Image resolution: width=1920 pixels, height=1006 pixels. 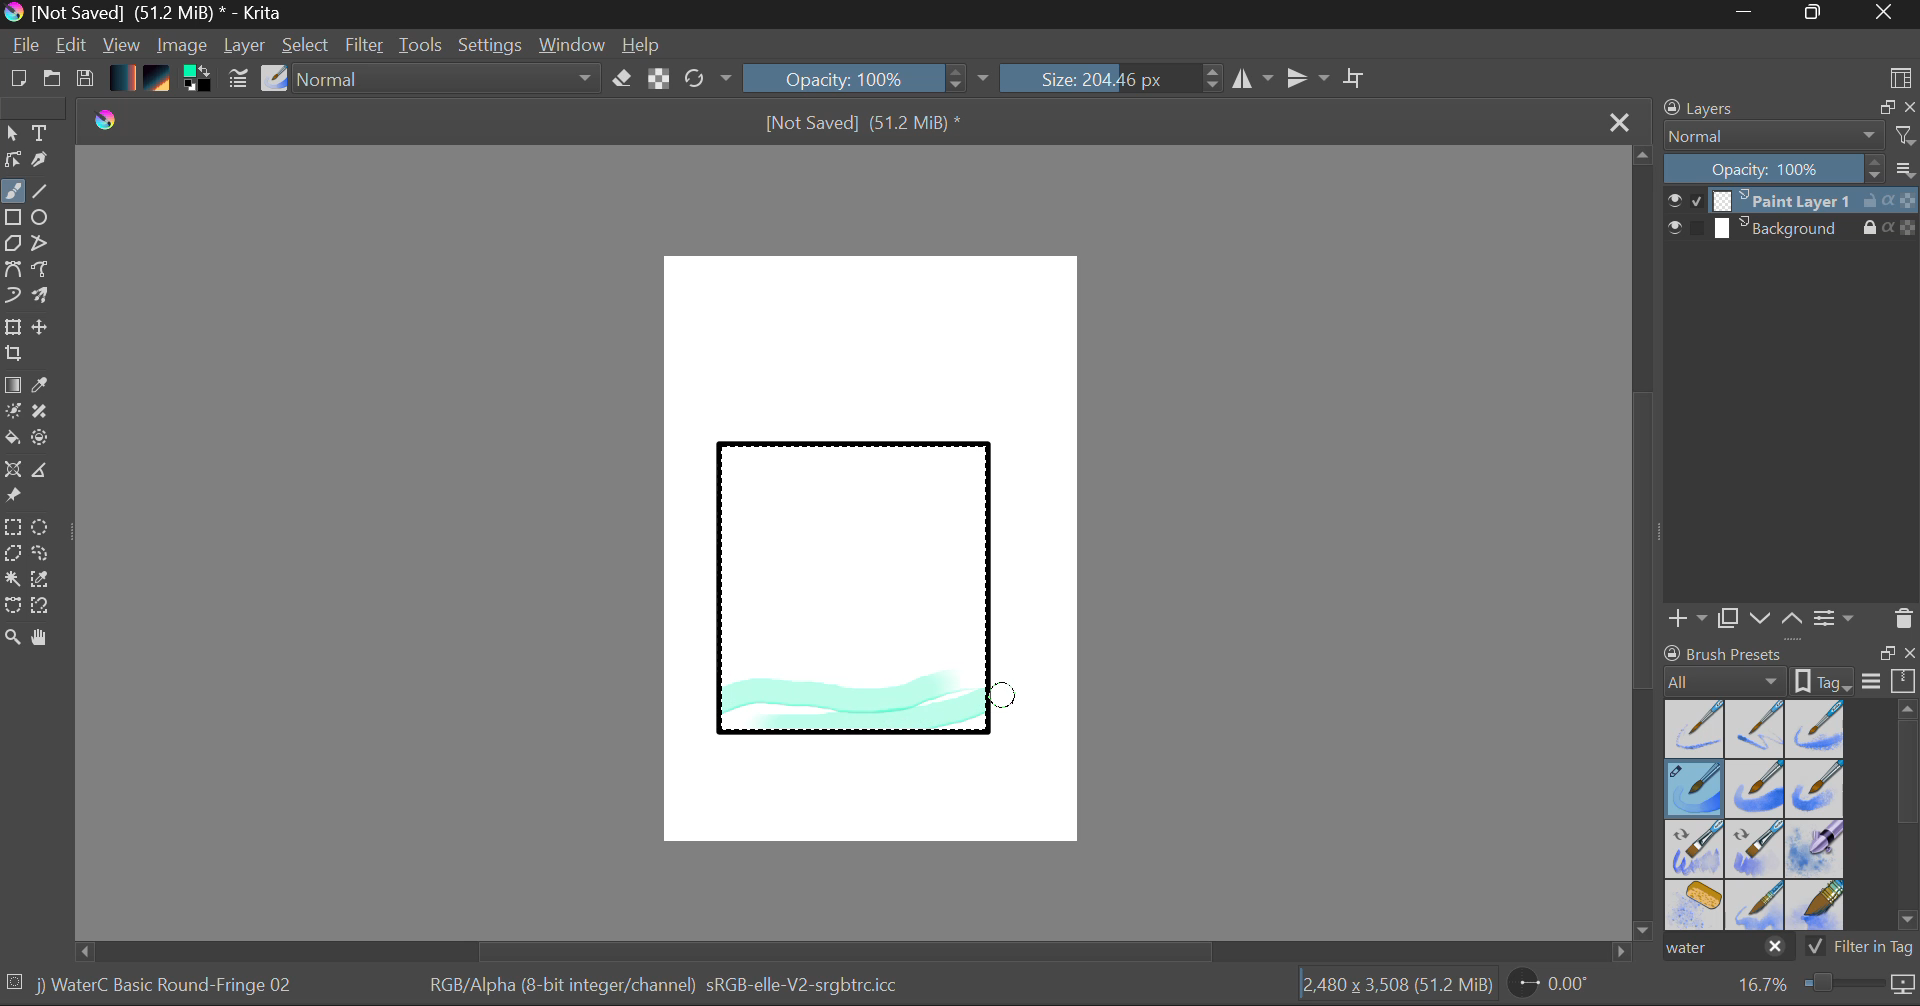 What do you see at coordinates (13, 384) in the screenshot?
I see `Fill Gradient` at bounding box center [13, 384].